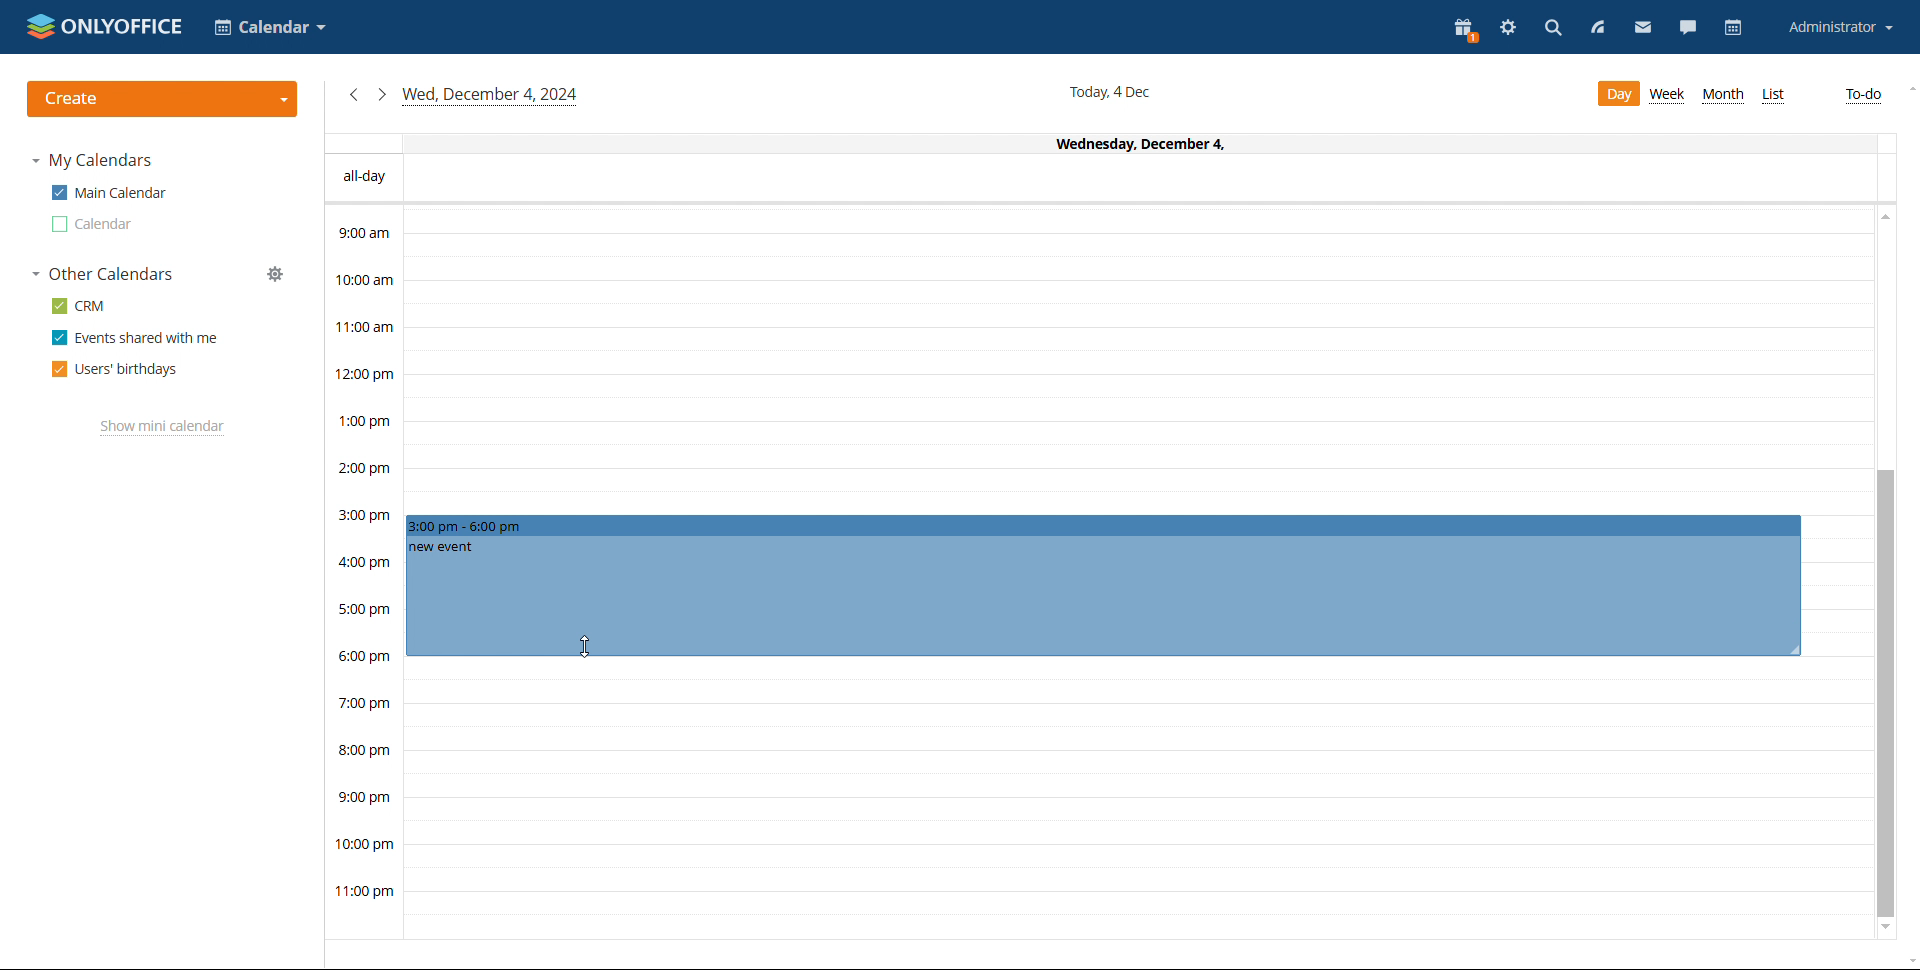 Image resolution: width=1920 pixels, height=970 pixels. Describe the element at coordinates (93, 224) in the screenshot. I see `calendar` at that location.